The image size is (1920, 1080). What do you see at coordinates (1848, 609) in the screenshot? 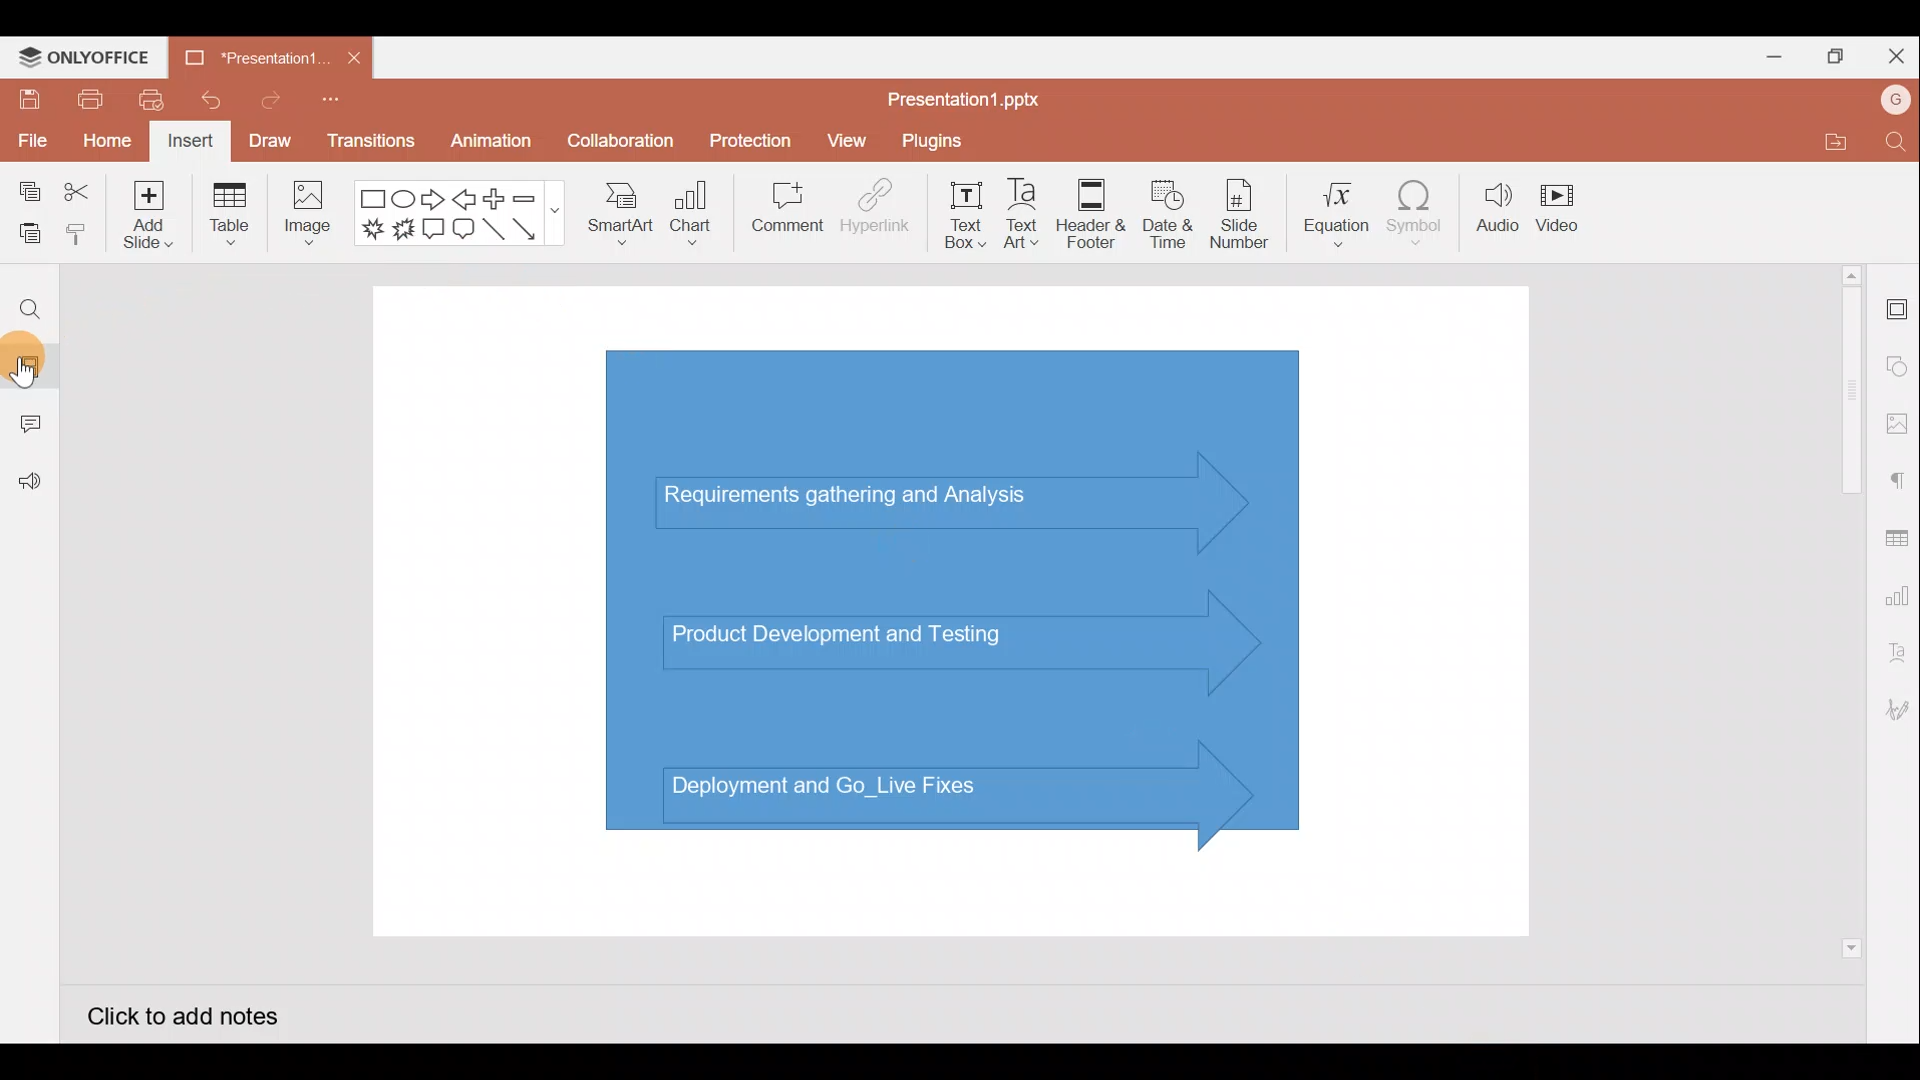
I see `Vertical scroll bar` at bounding box center [1848, 609].